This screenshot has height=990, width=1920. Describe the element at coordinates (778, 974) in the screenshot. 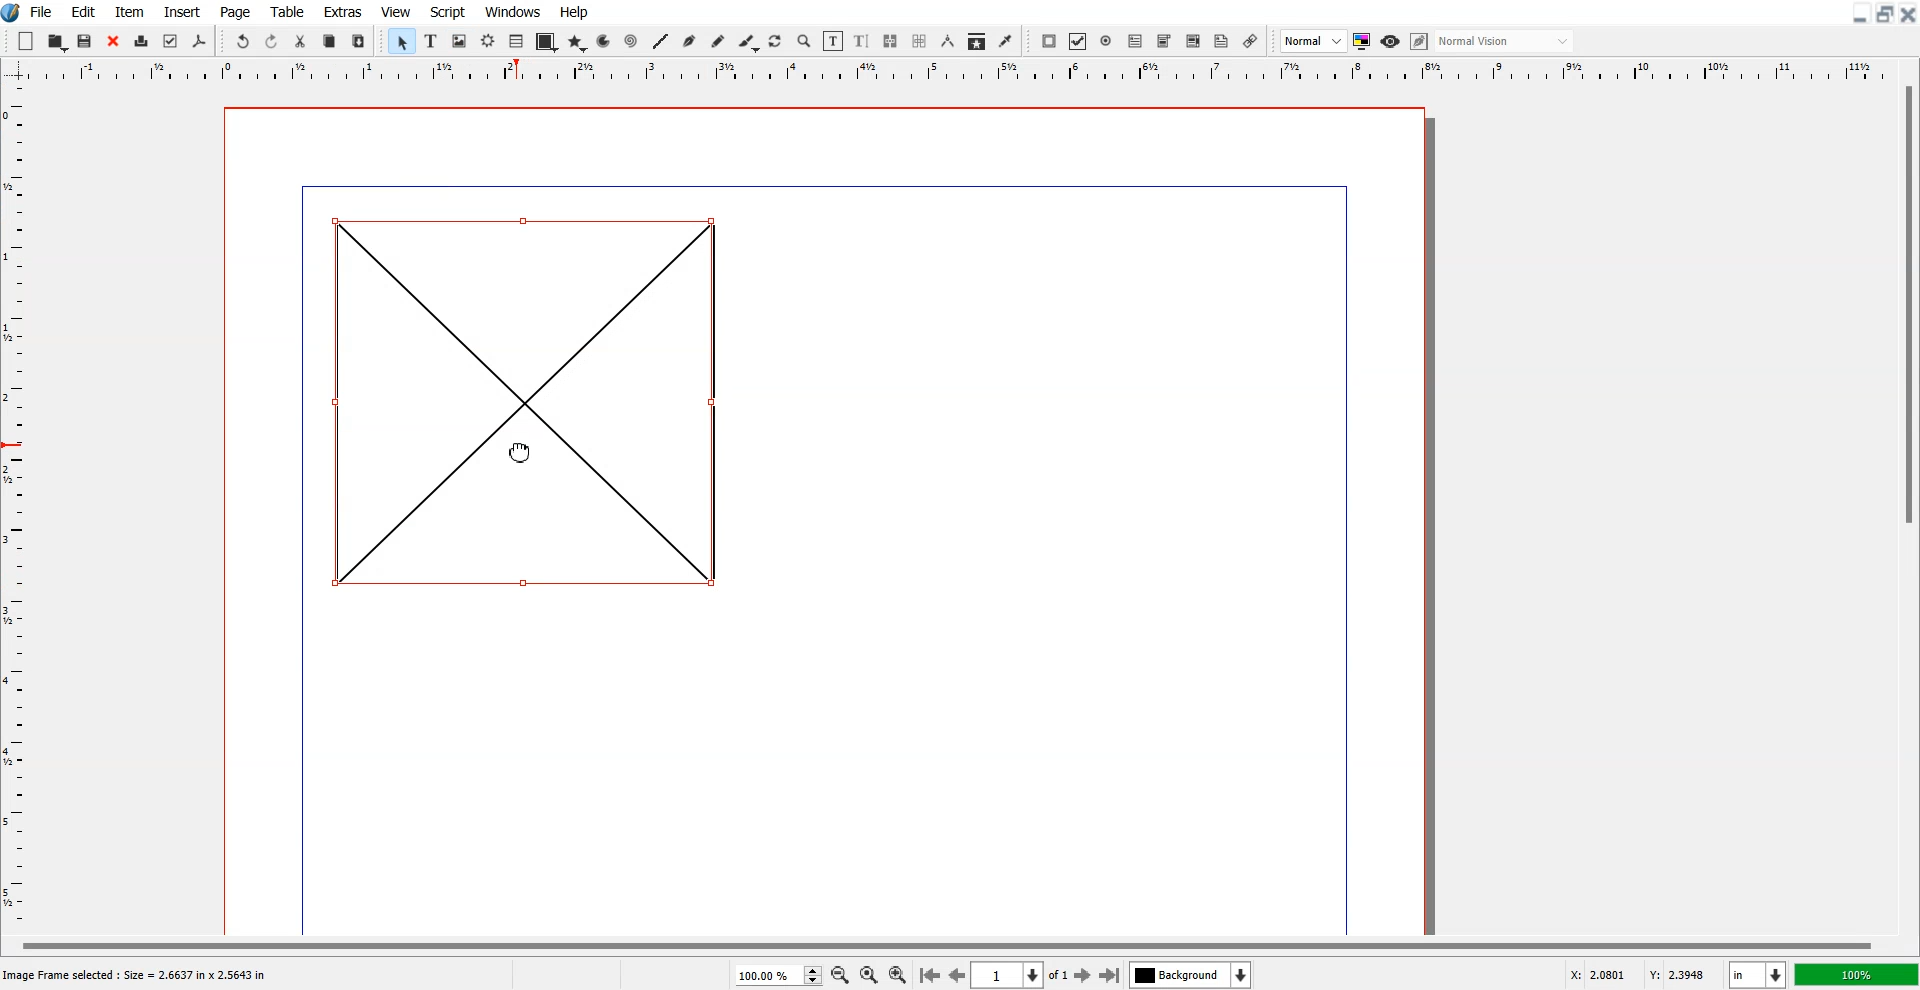

I see `Select Zoom Level` at that location.